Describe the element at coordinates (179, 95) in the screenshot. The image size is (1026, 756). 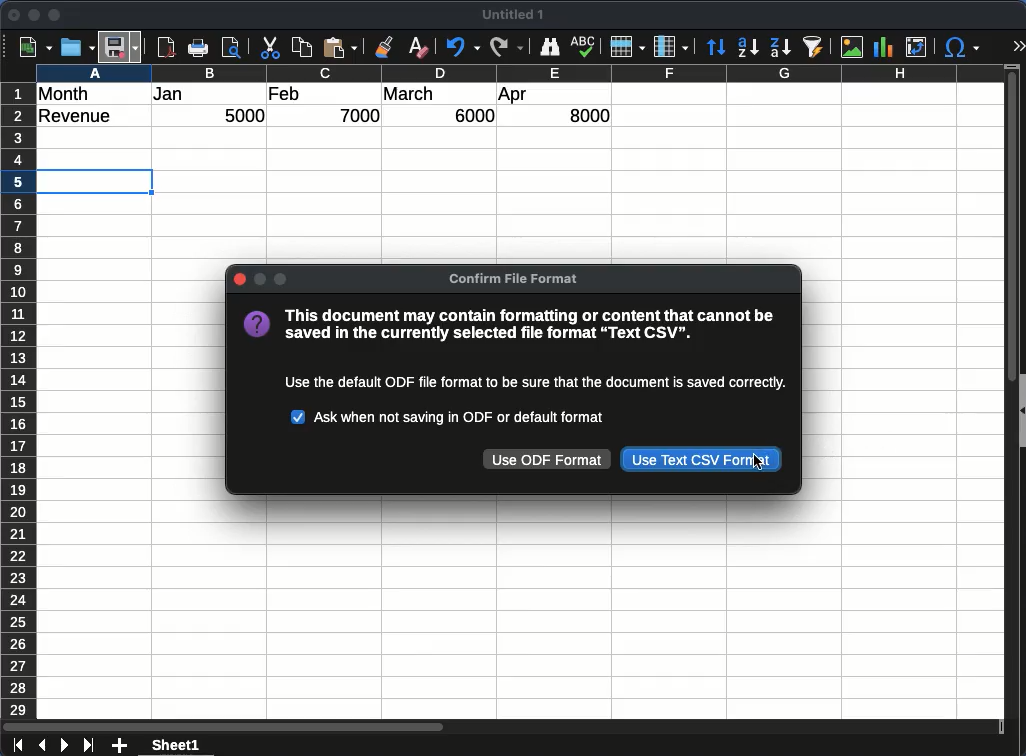
I see `jan` at that location.